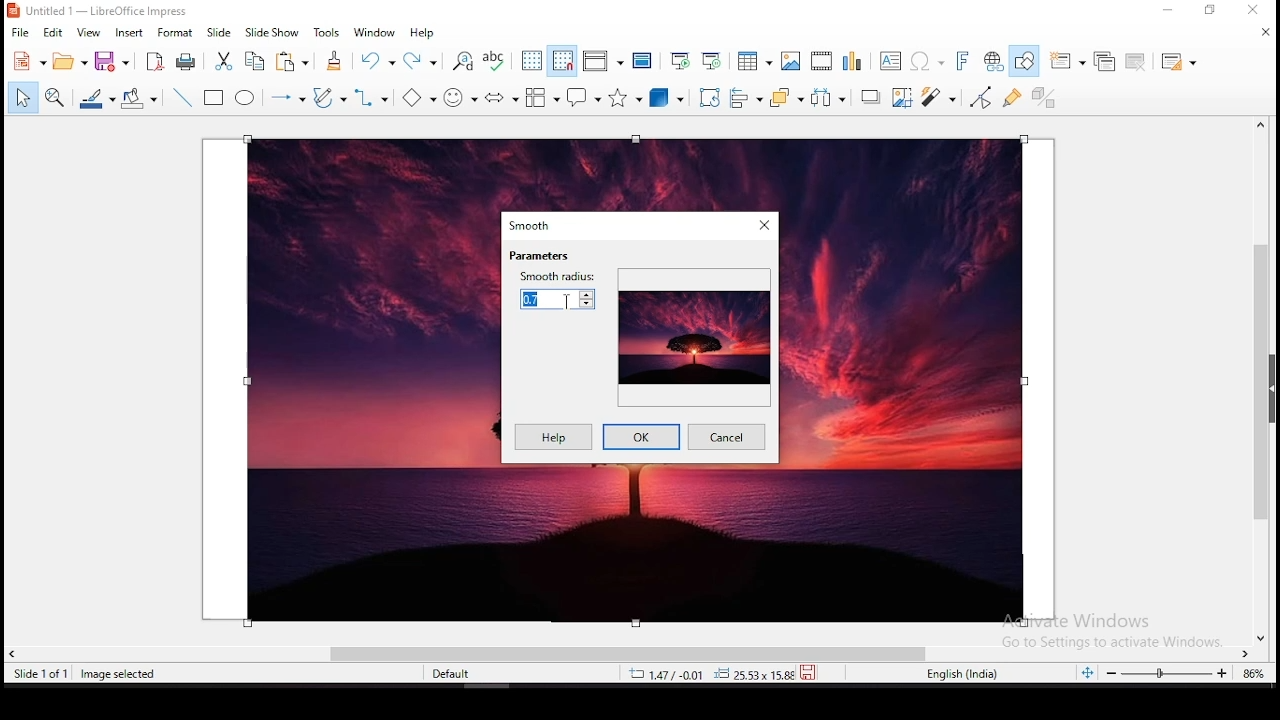  Describe the element at coordinates (1264, 32) in the screenshot. I see `close` at that location.